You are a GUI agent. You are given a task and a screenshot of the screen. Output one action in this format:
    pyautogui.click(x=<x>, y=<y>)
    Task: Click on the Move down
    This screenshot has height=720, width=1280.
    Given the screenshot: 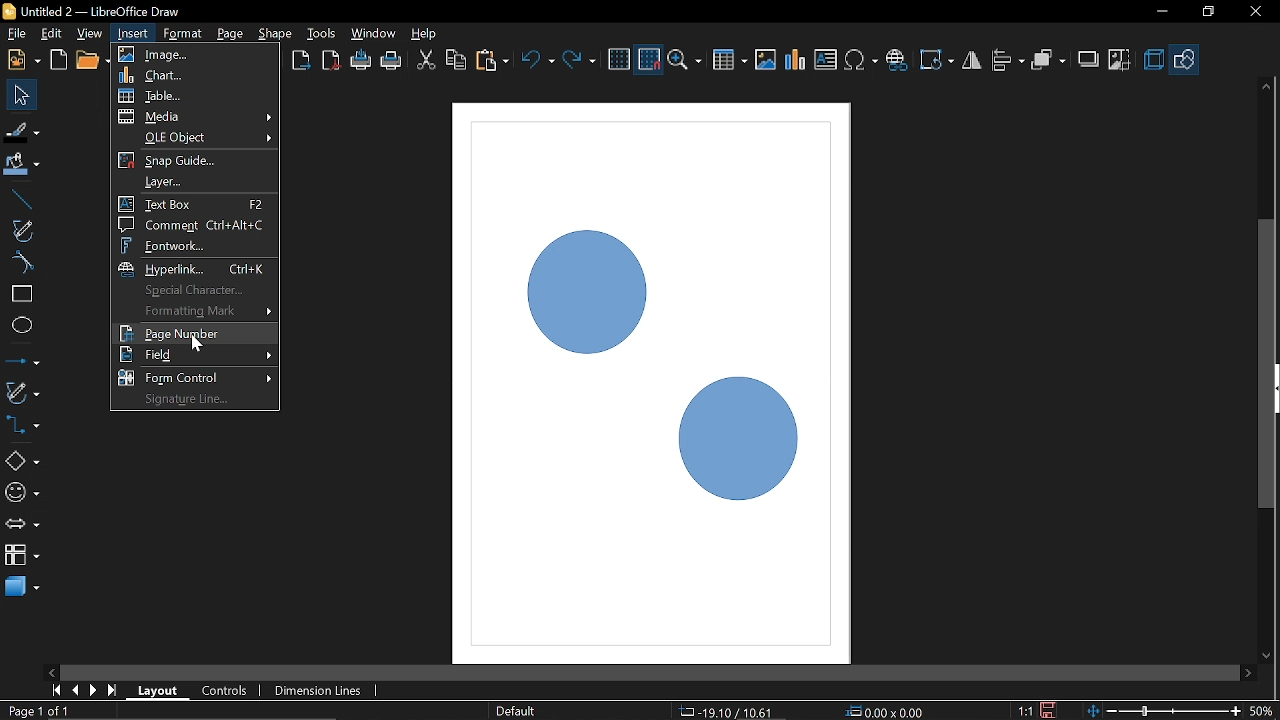 What is the action you would take?
    pyautogui.click(x=1267, y=657)
    